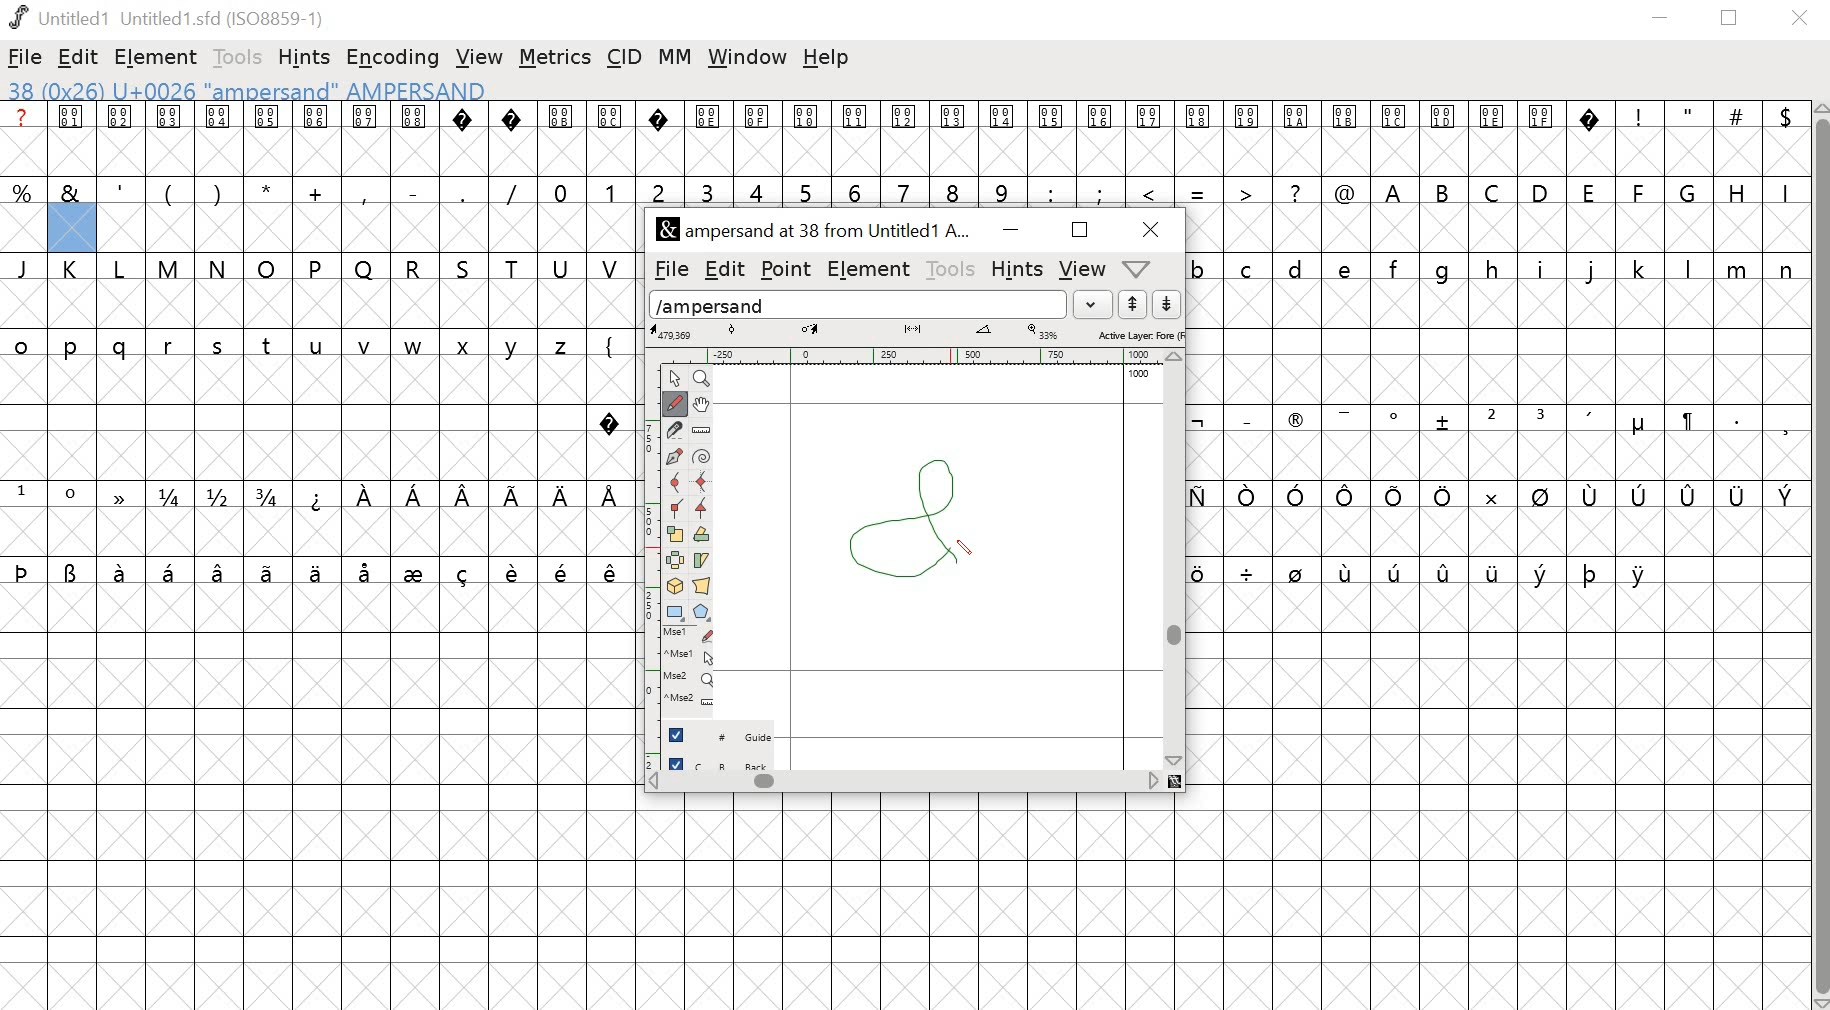 The image size is (1830, 1010). What do you see at coordinates (1045, 332) in the screenshot?
I see `zoom level` at bounding box center [1045, 332].